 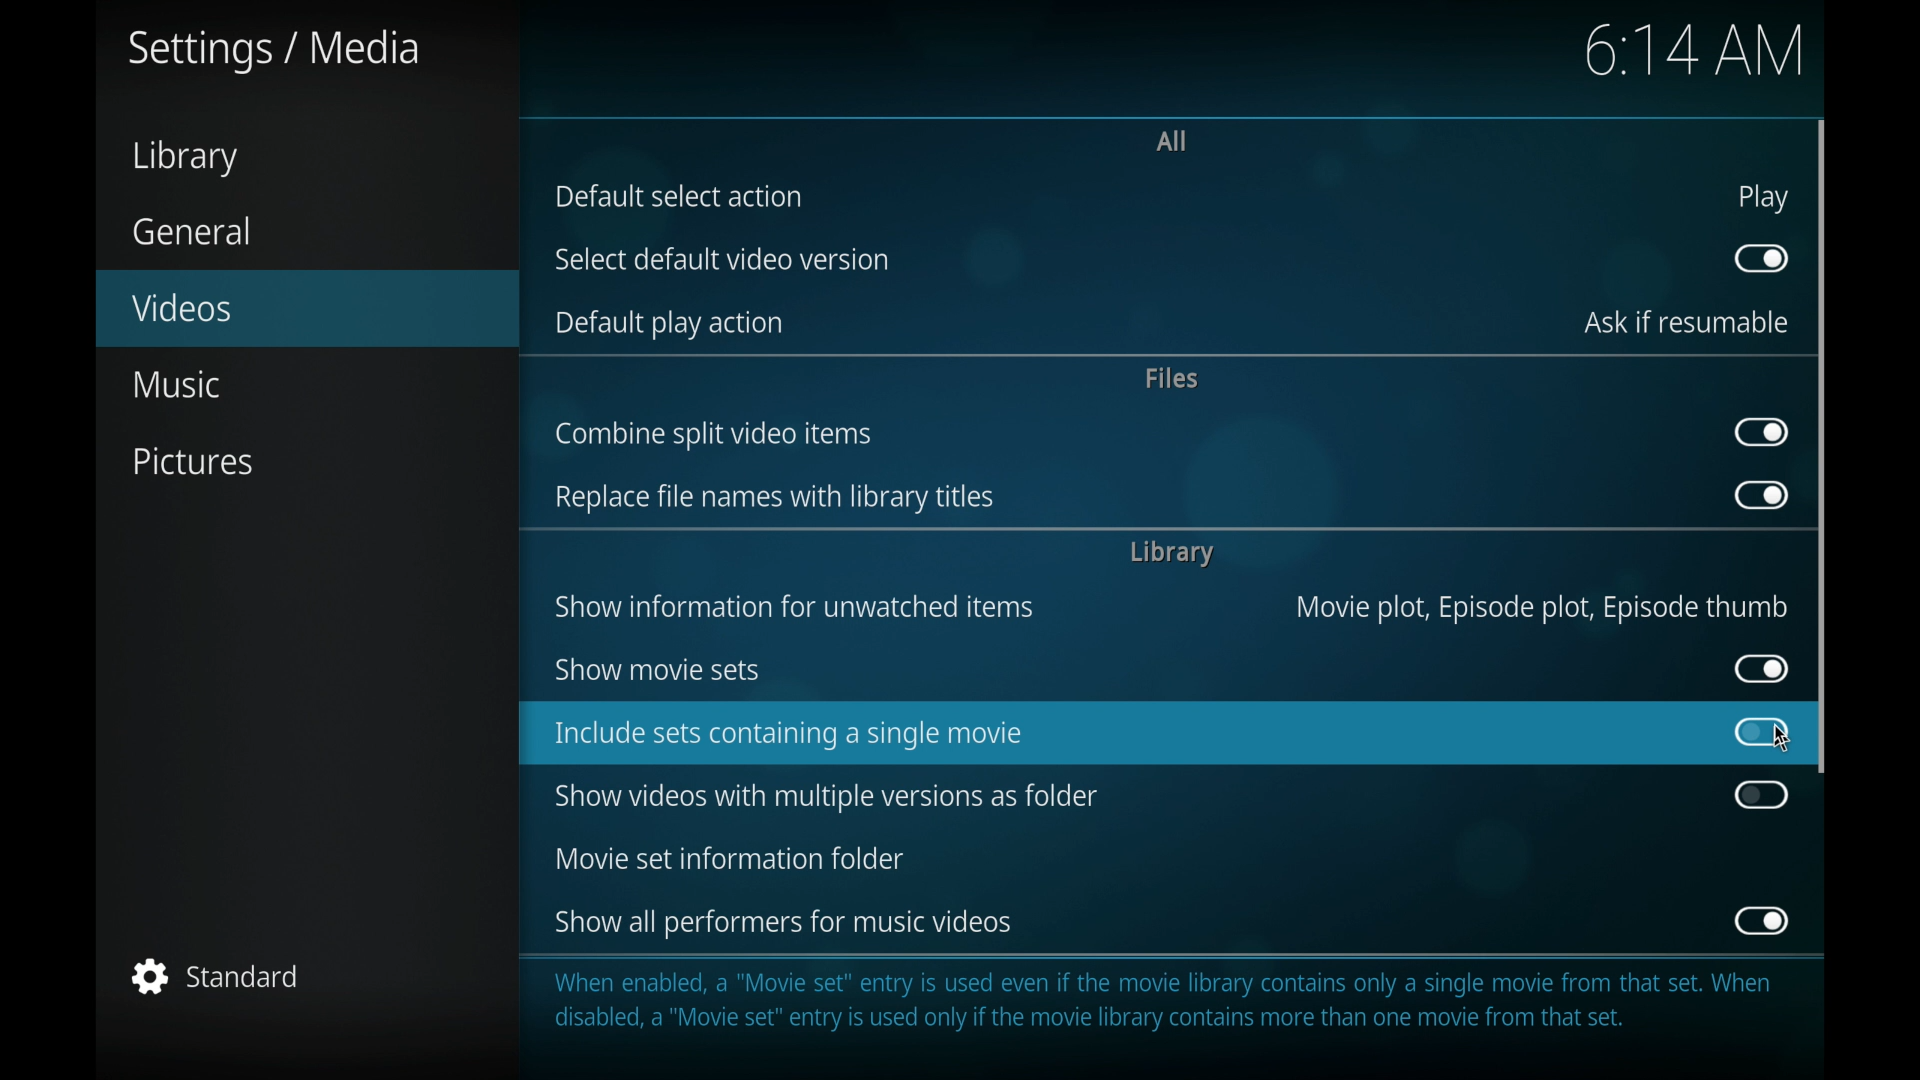 What do you see at coordinates (1760, 496) in the screenshot?
I see `toggle button` at bounding box center [1760, 496].